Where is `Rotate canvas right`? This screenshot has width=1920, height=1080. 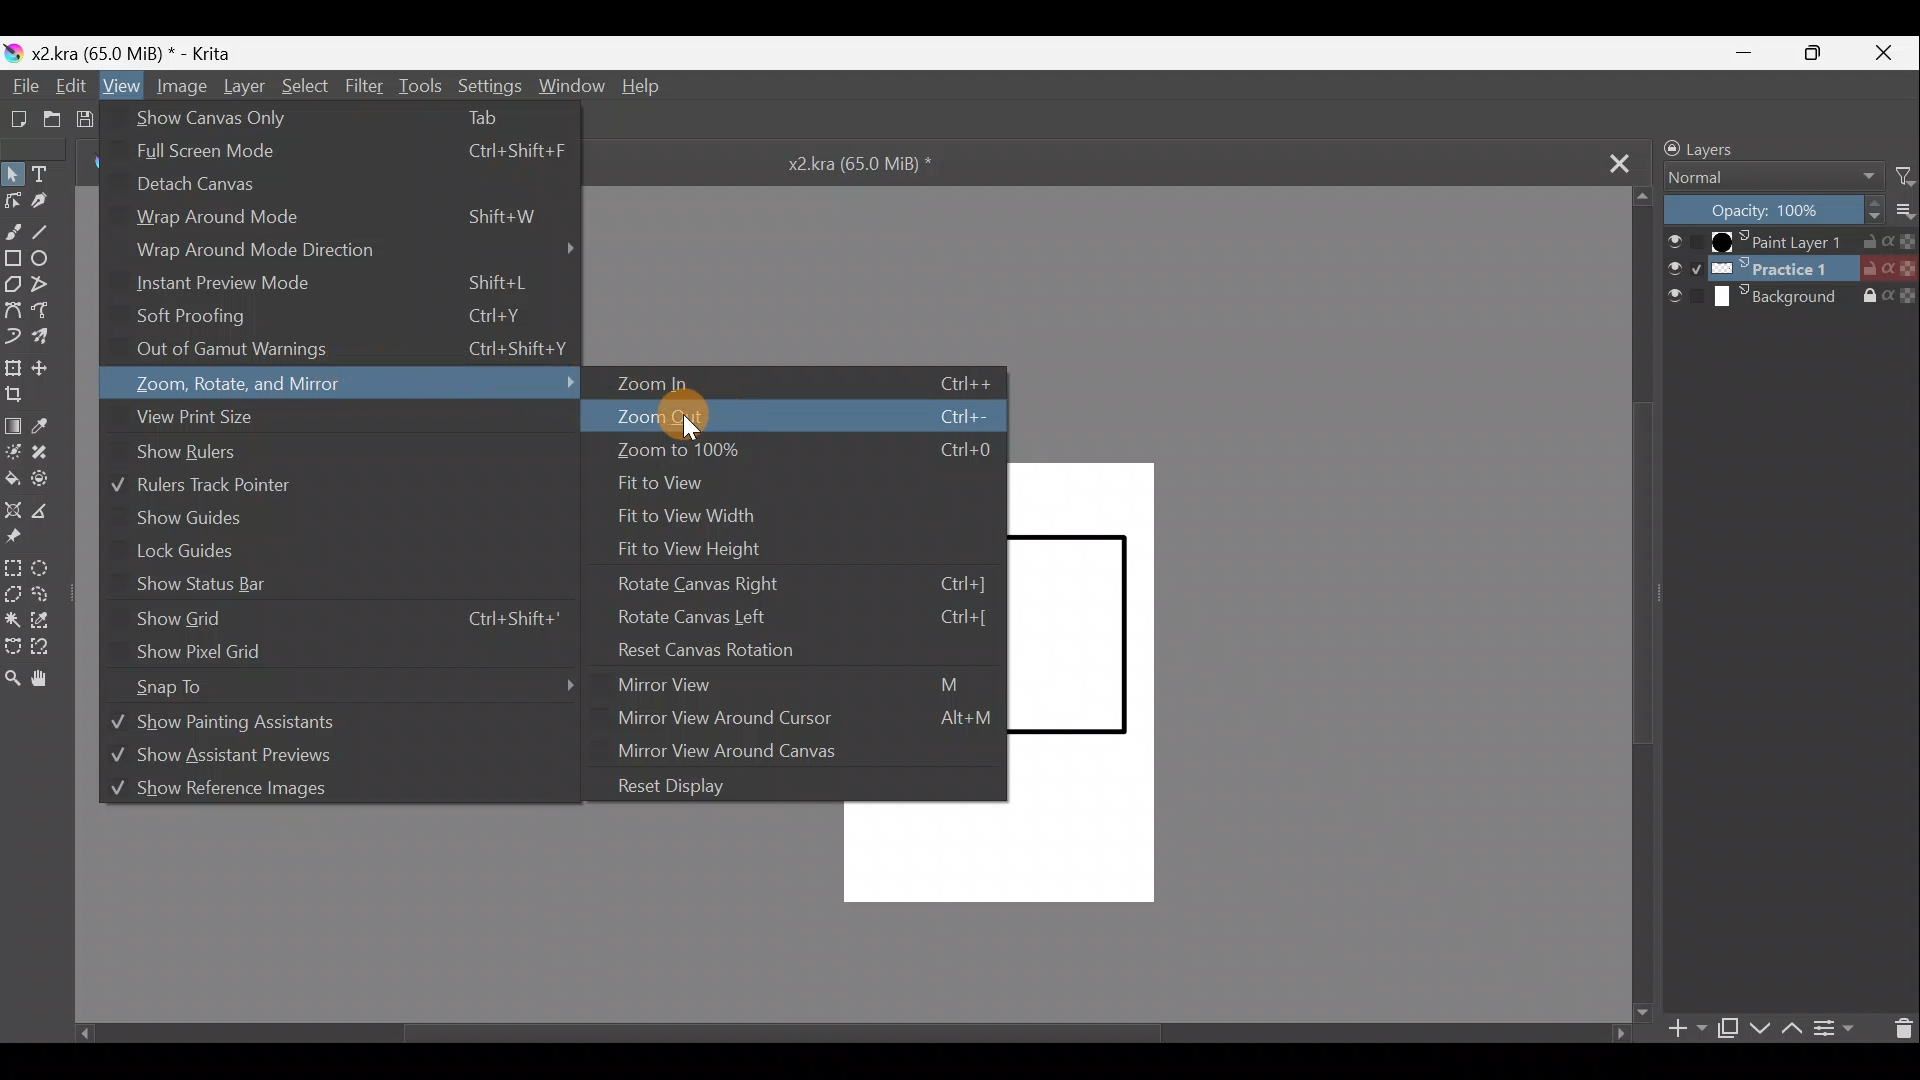 Rotate canvas right is located at coordinates (807, 581).